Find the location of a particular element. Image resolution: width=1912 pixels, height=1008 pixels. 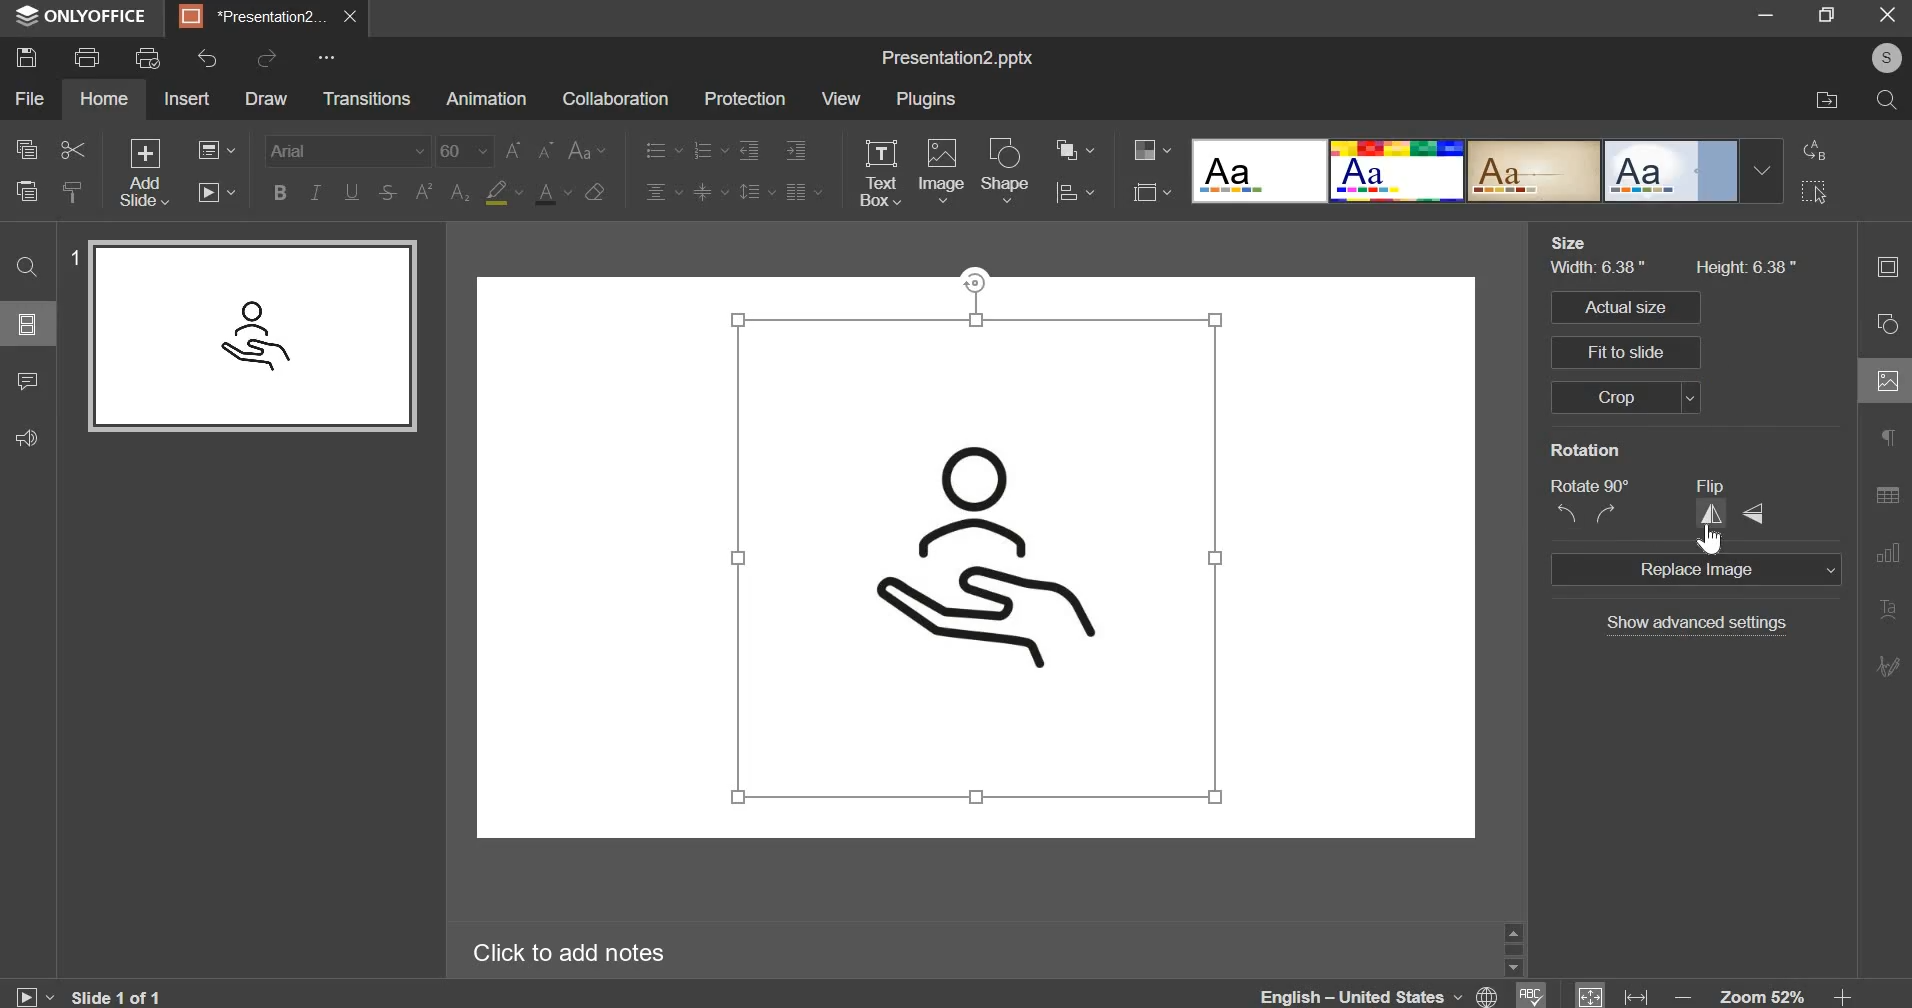

transitions is located at coordinates (365, 98).